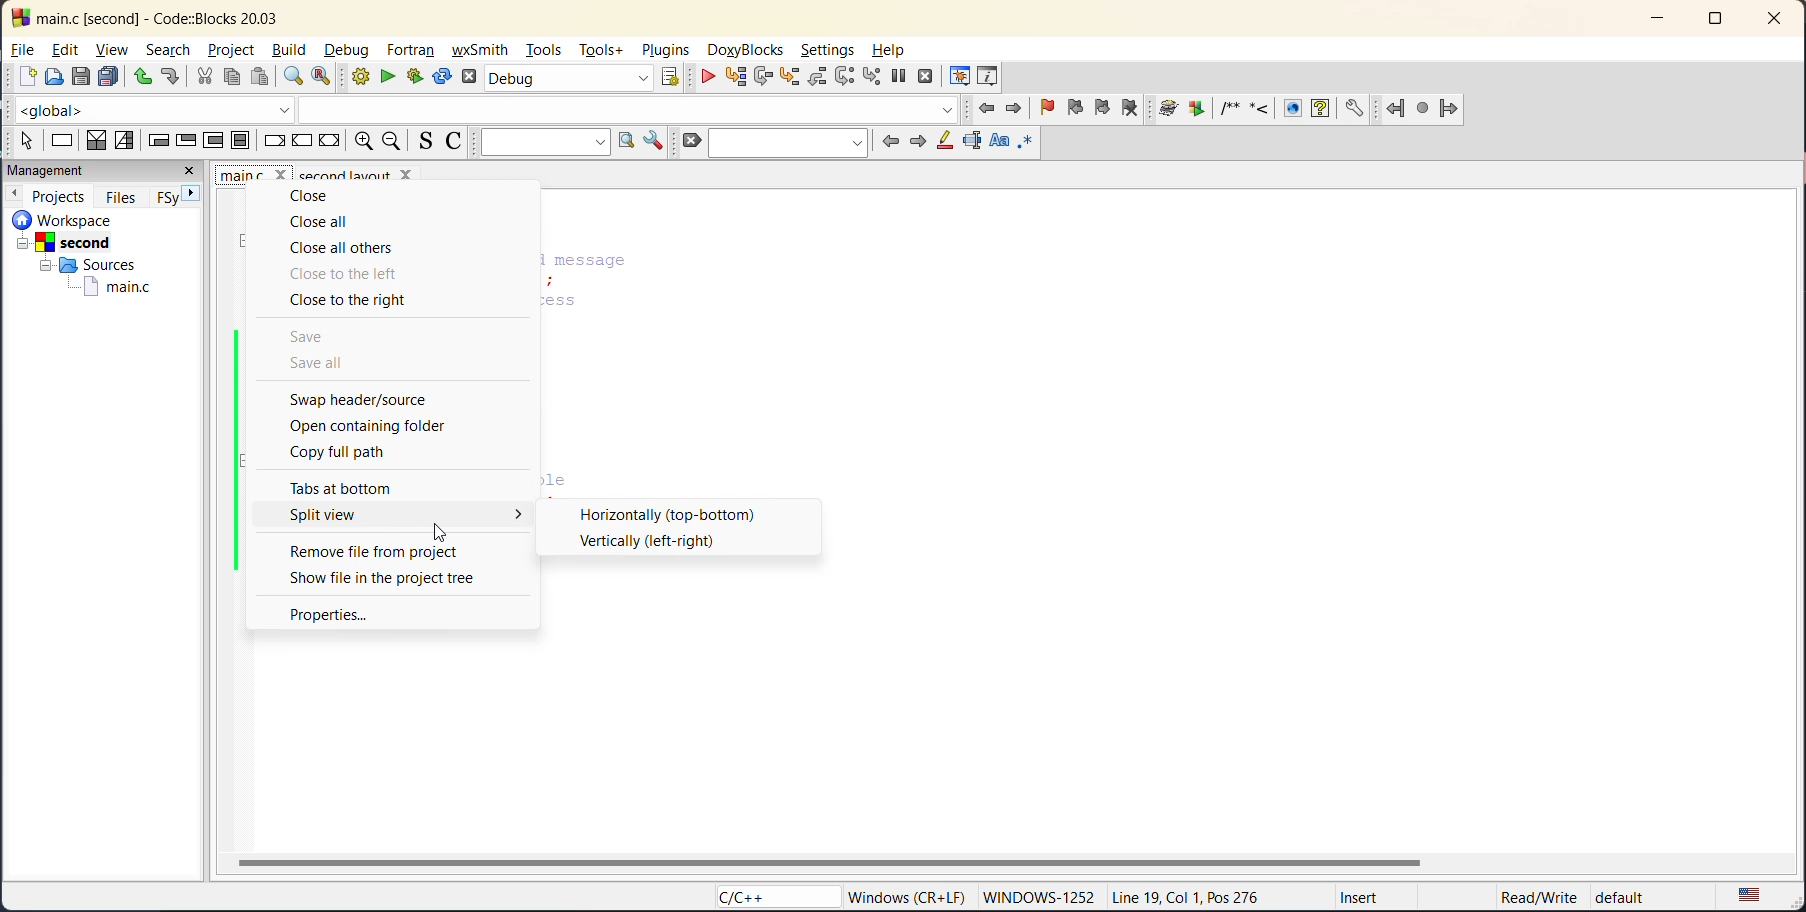  Describe the element at coordinates (191, 173) in the screenshot. I see `close` at that location.